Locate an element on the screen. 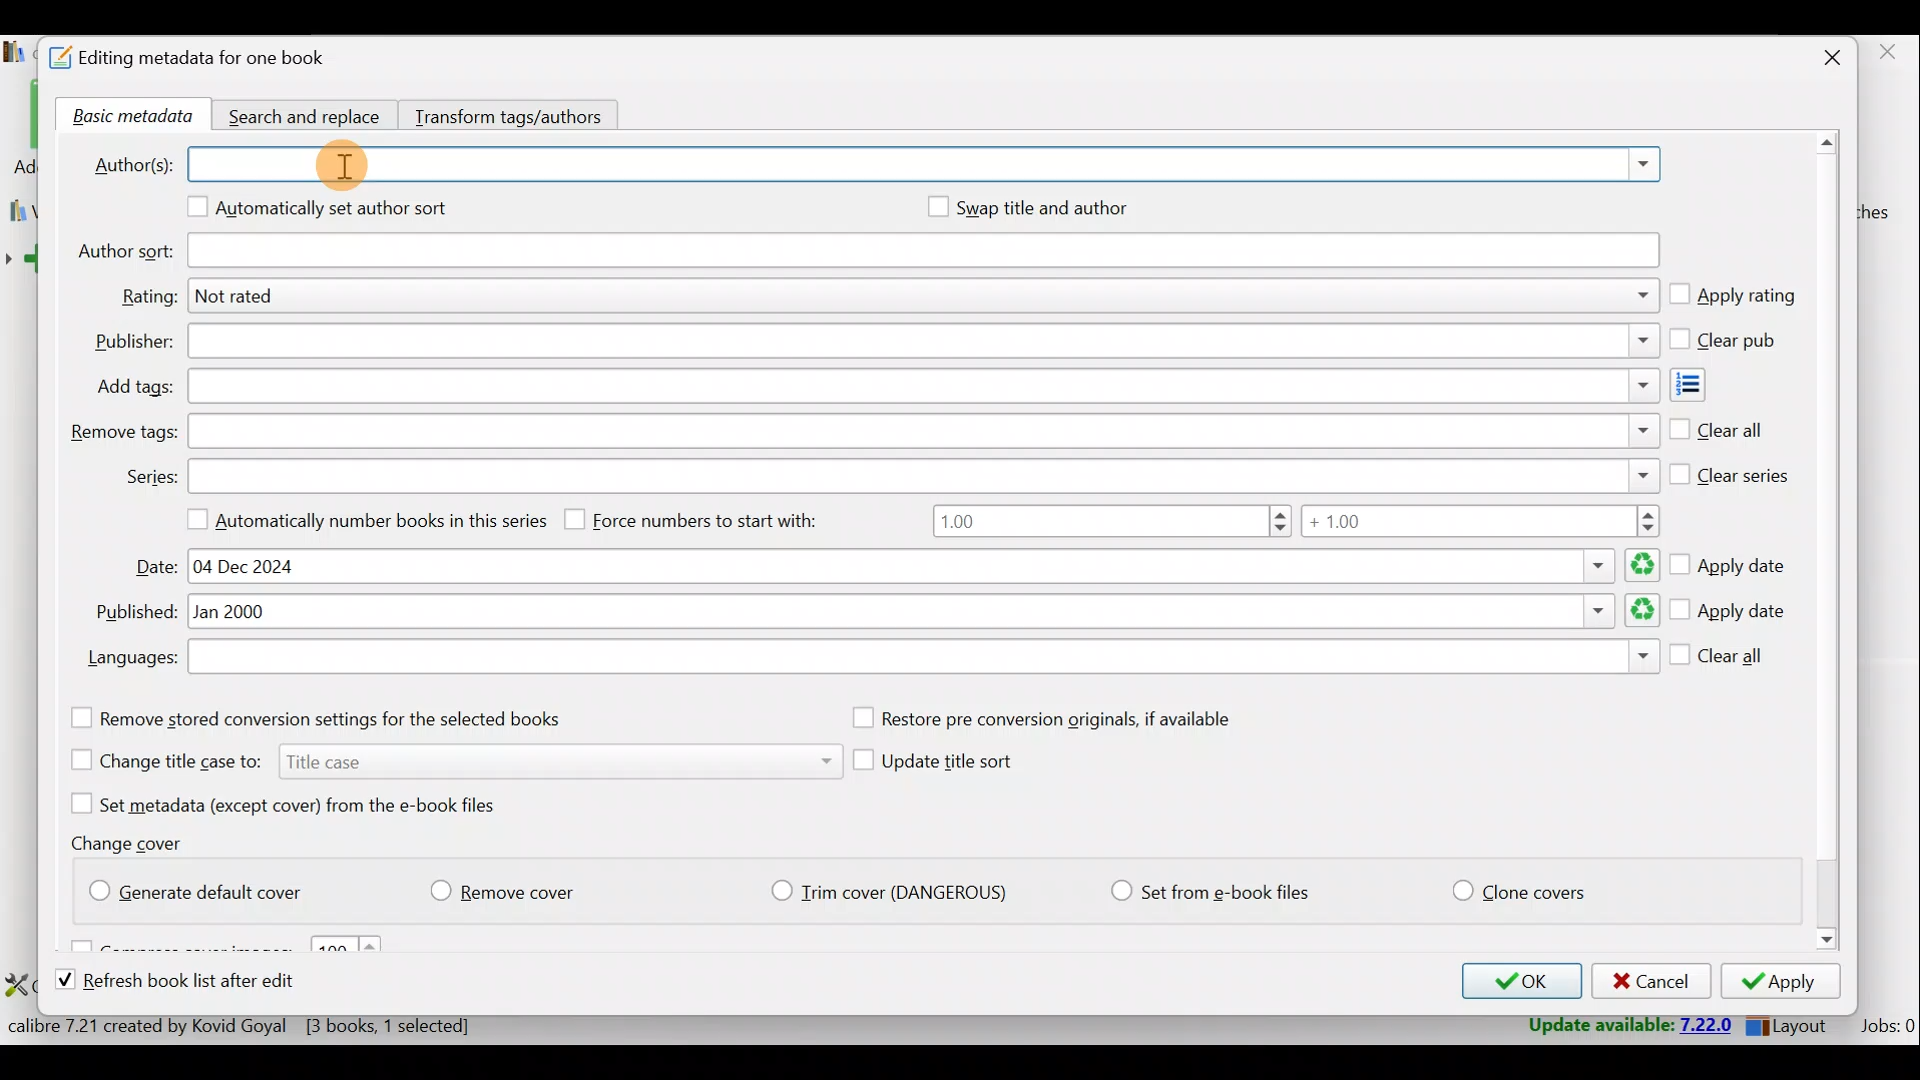  cursor is located at coordinates (348, 168).